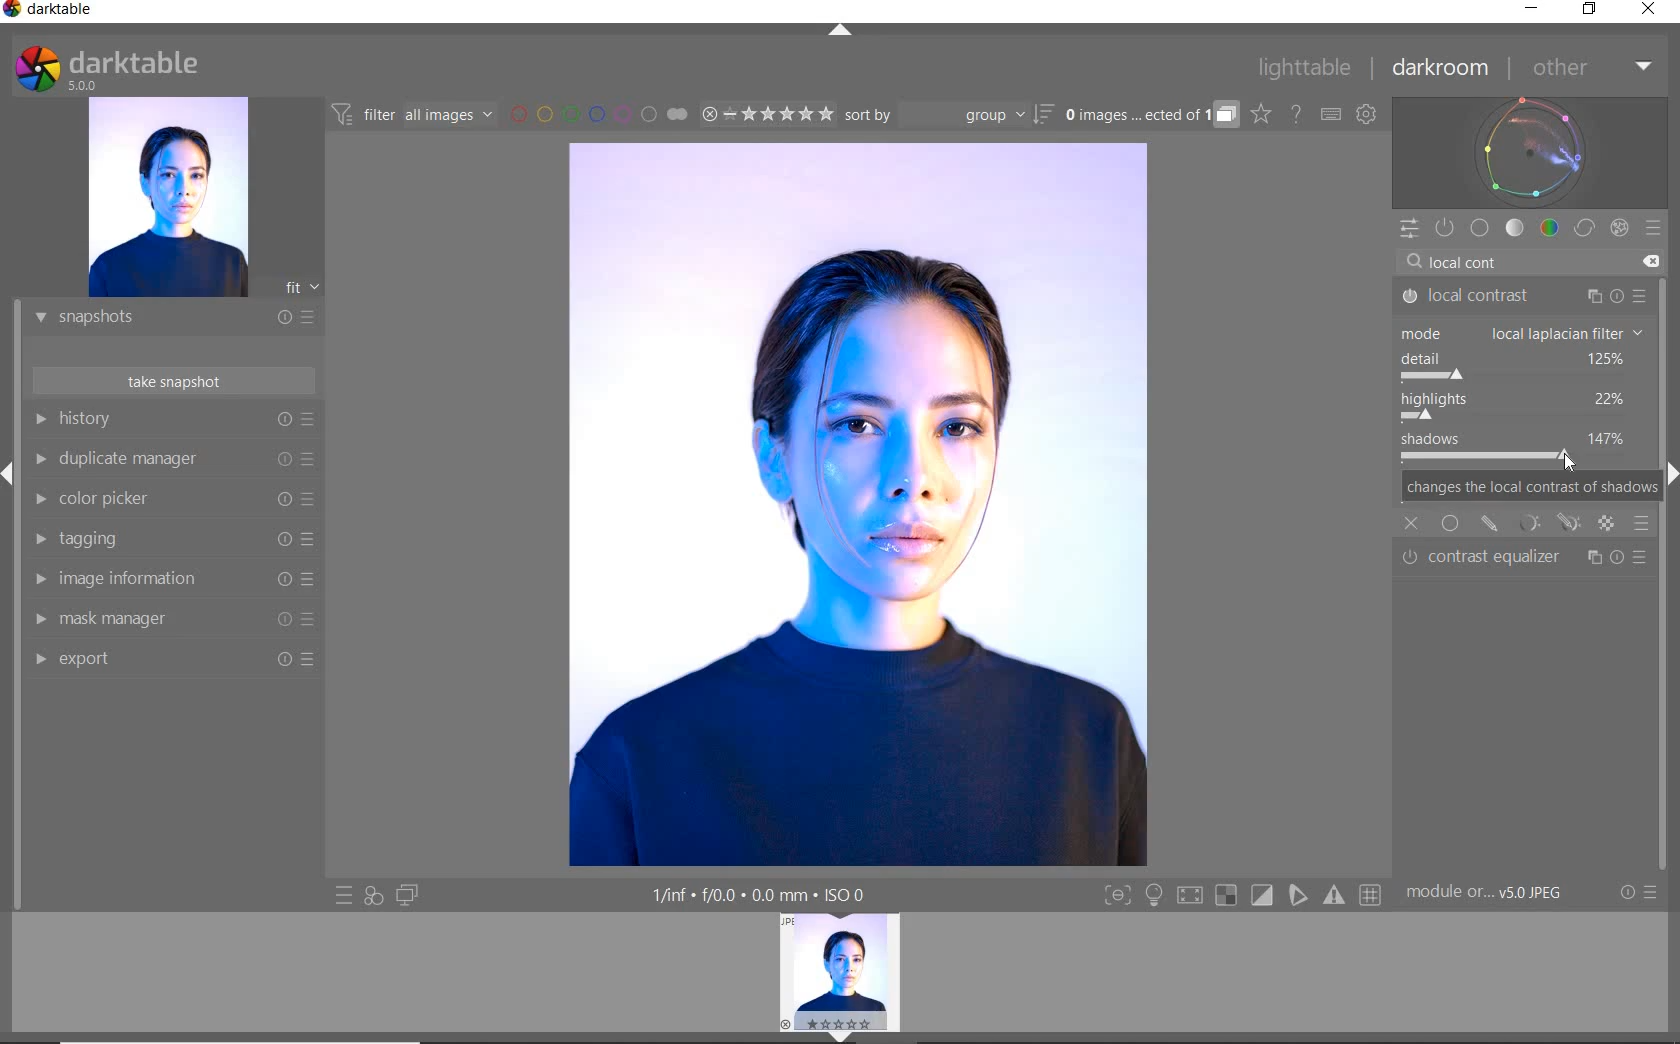 The image size is (1680, 1044). I want to click on MASK OPTION, so click(1572, 525).